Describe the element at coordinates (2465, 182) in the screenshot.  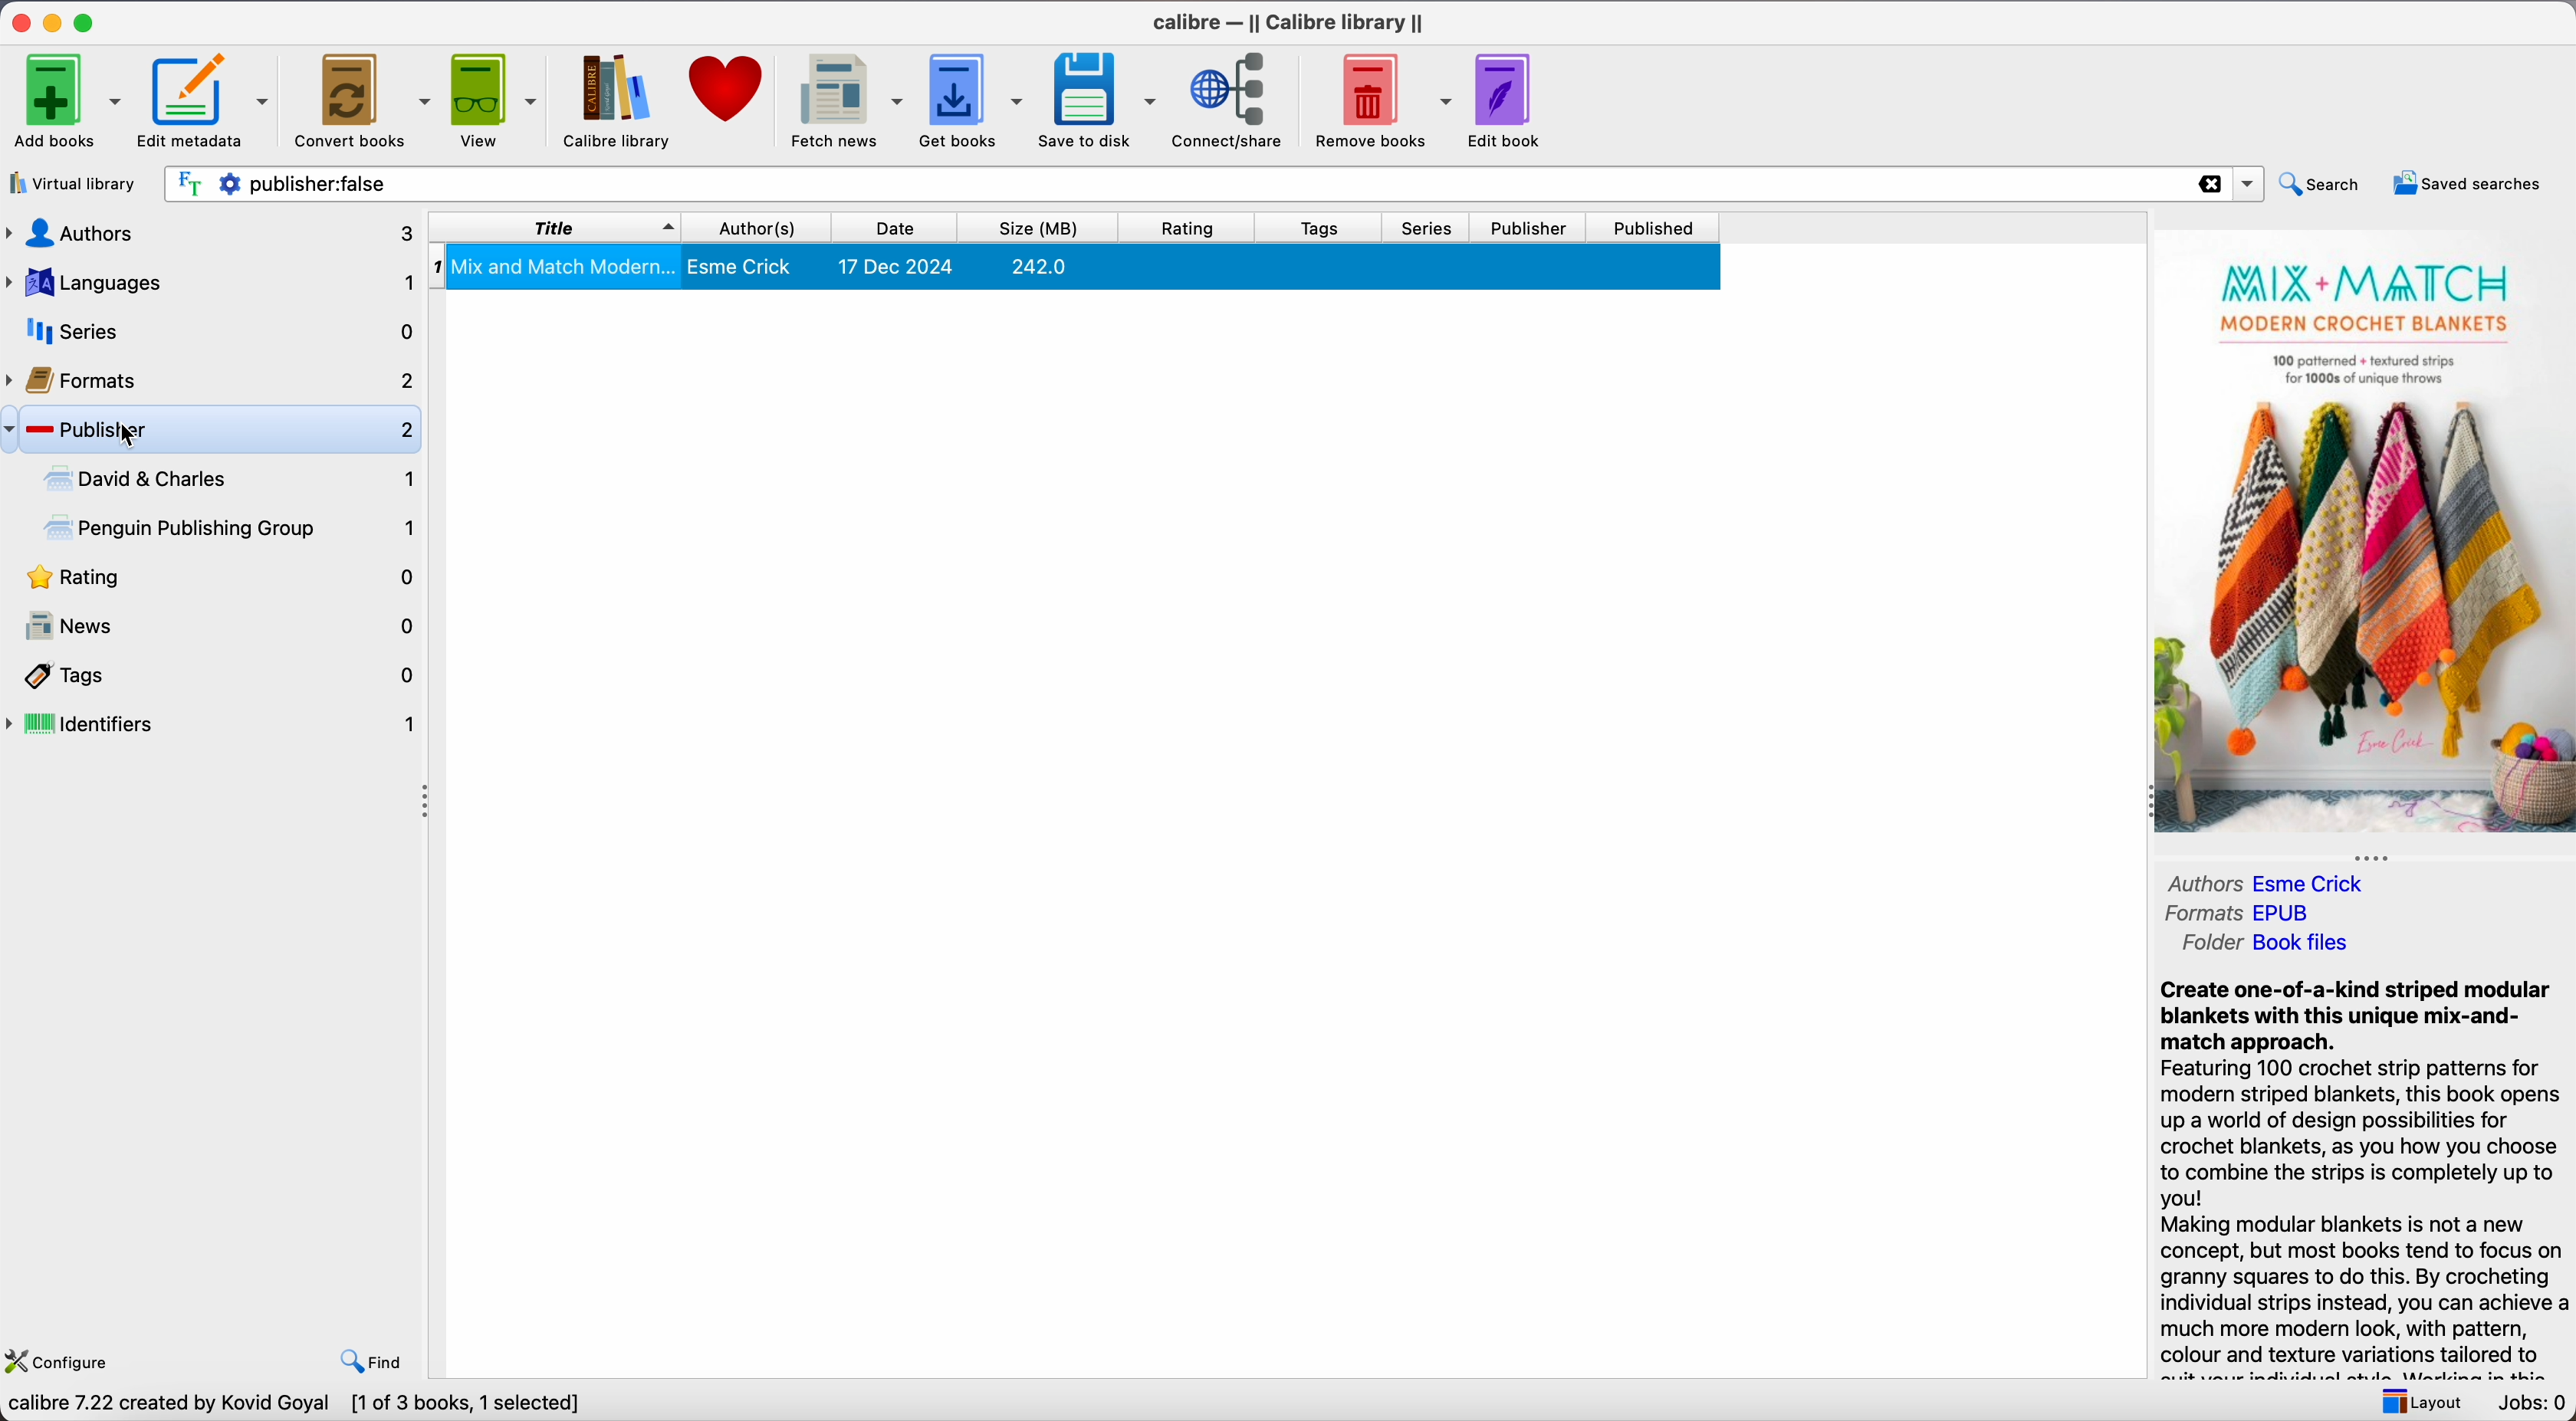
I see `saved searches` at that location.